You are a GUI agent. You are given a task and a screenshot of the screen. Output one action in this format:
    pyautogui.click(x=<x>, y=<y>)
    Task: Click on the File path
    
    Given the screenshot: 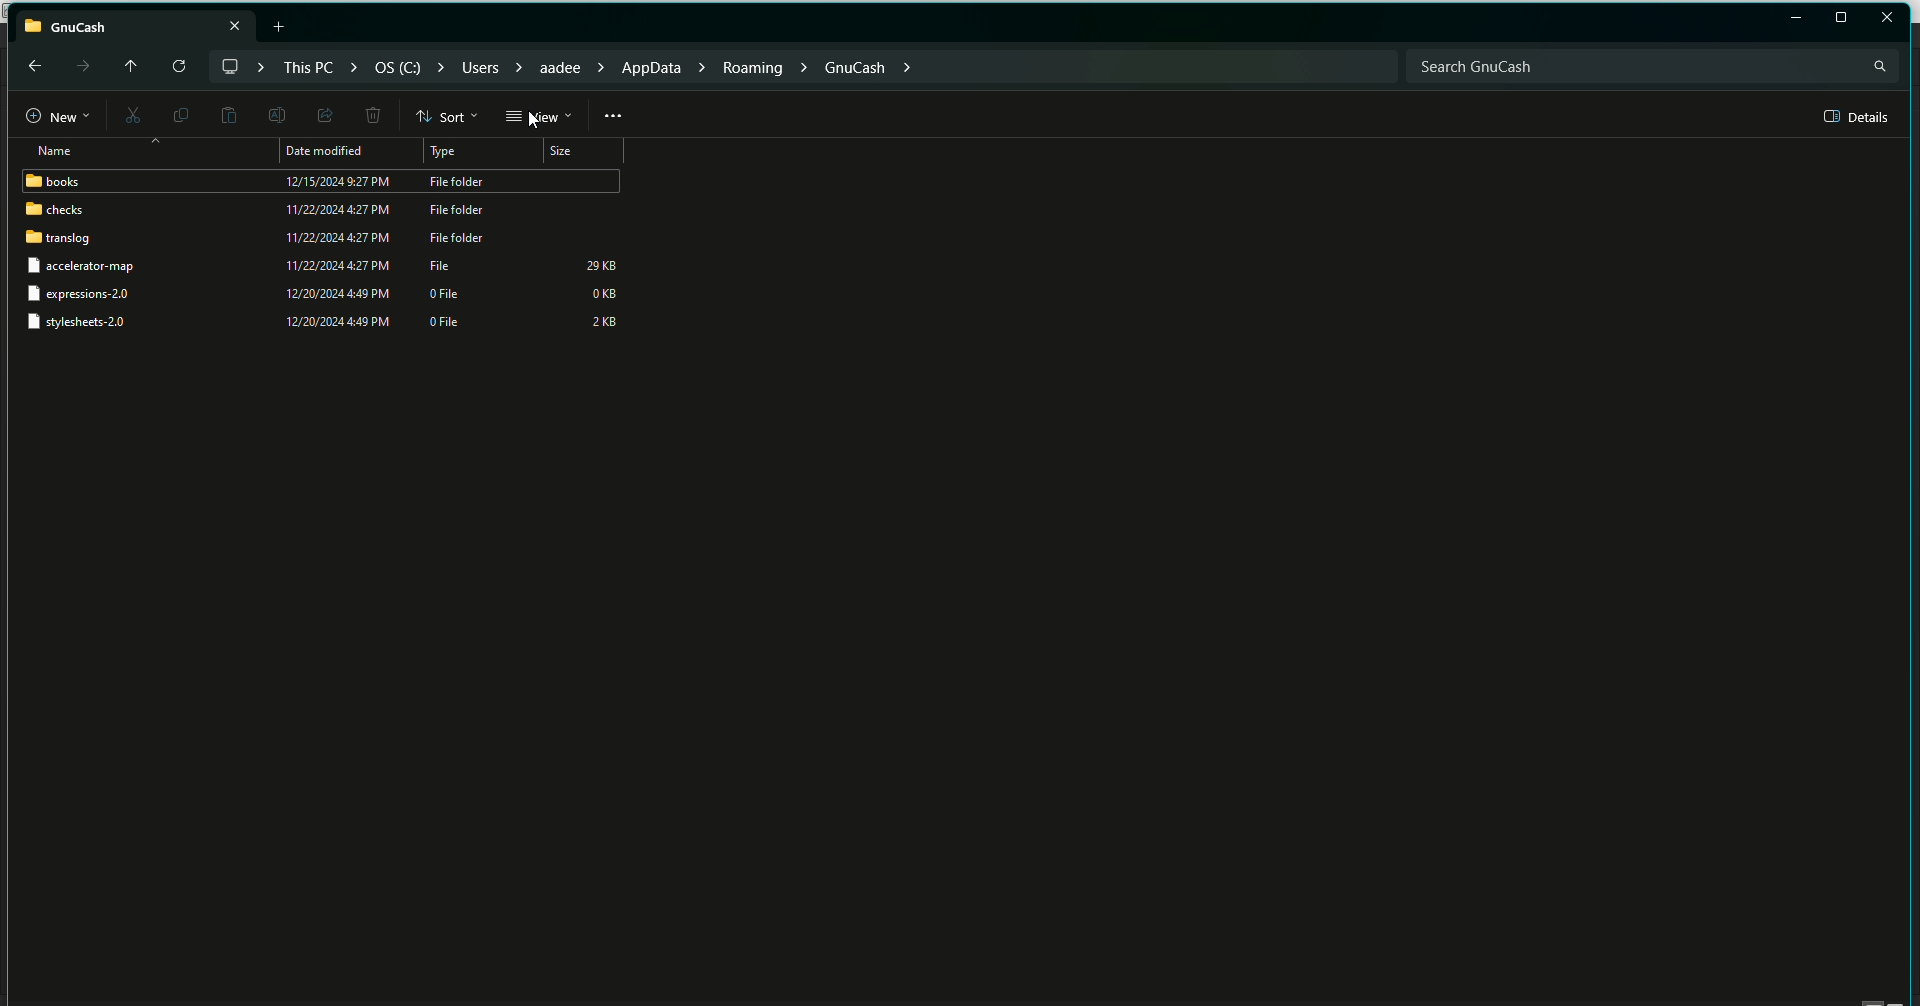 What is the action you would take?
    pyautogui.click(x=569, y=65)
    